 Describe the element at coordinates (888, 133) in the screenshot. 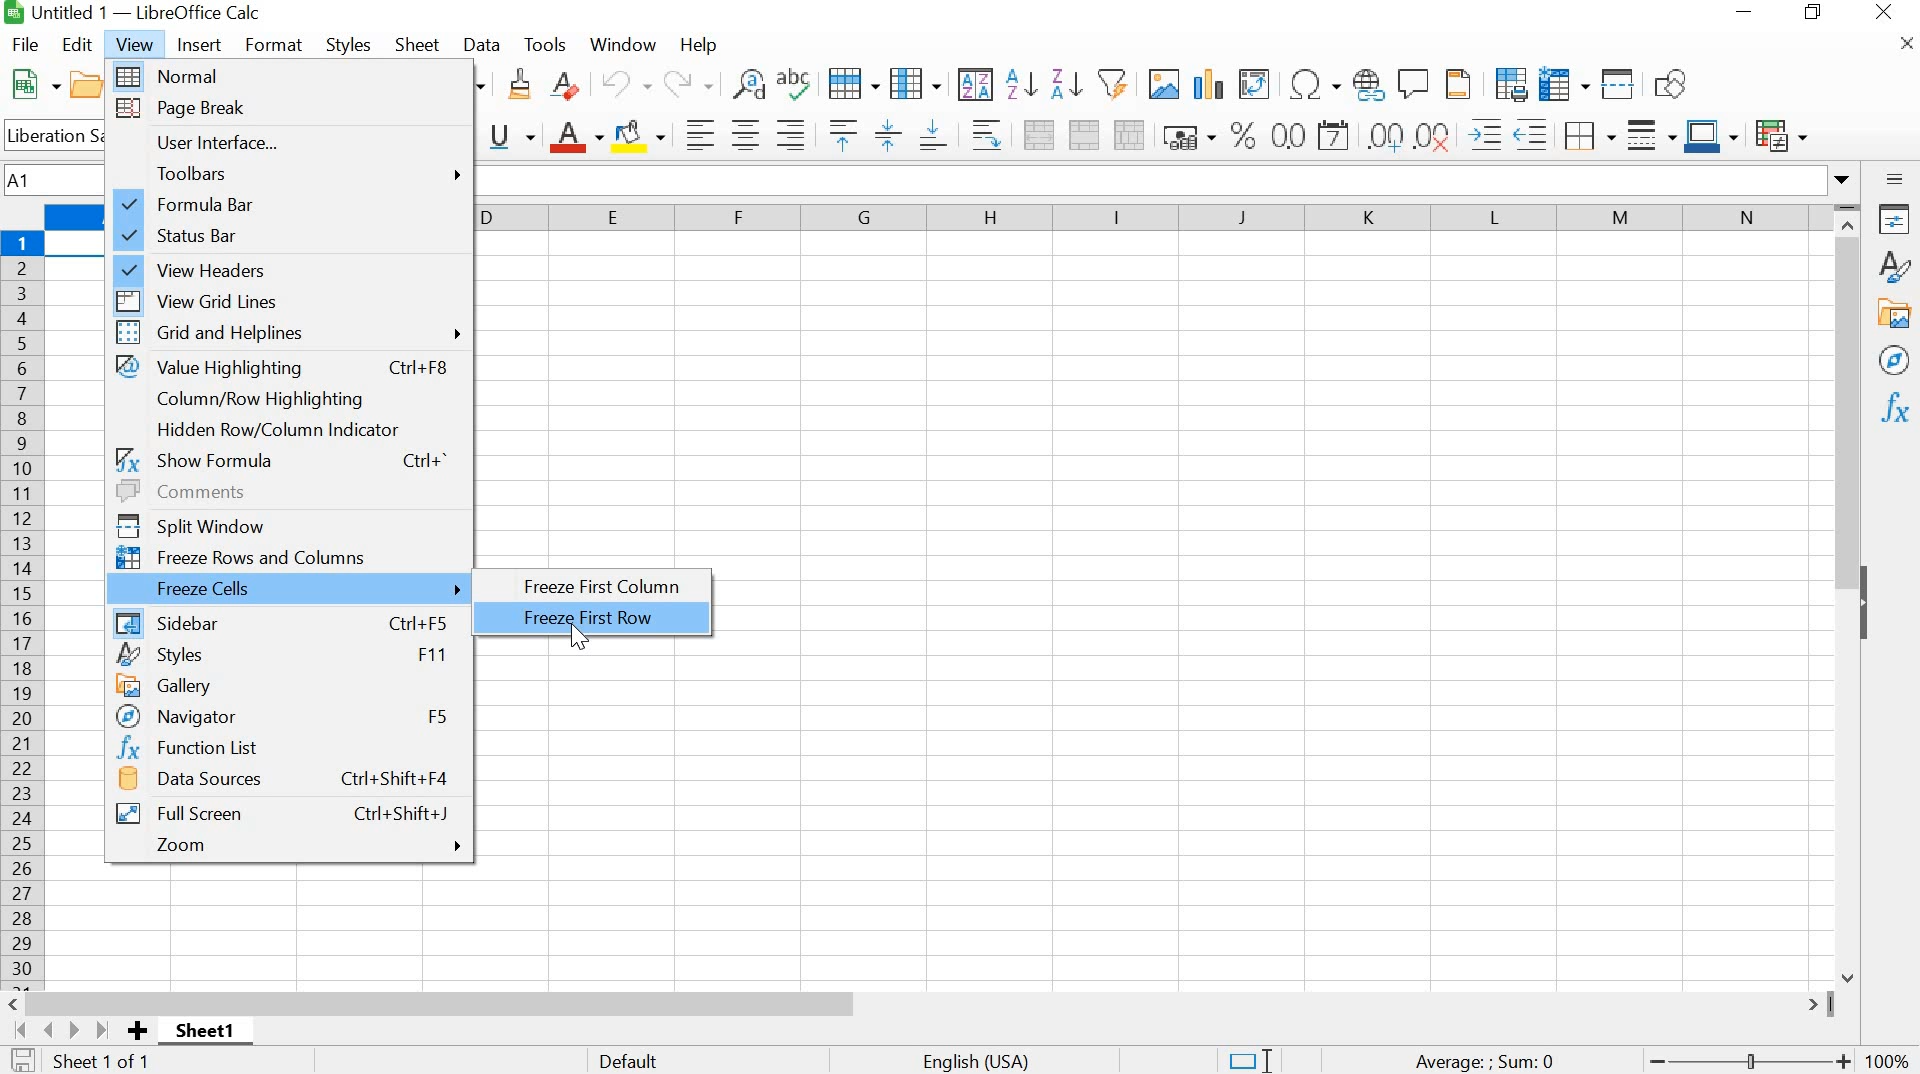

I see `CENTER VERTICALLY` at that location.